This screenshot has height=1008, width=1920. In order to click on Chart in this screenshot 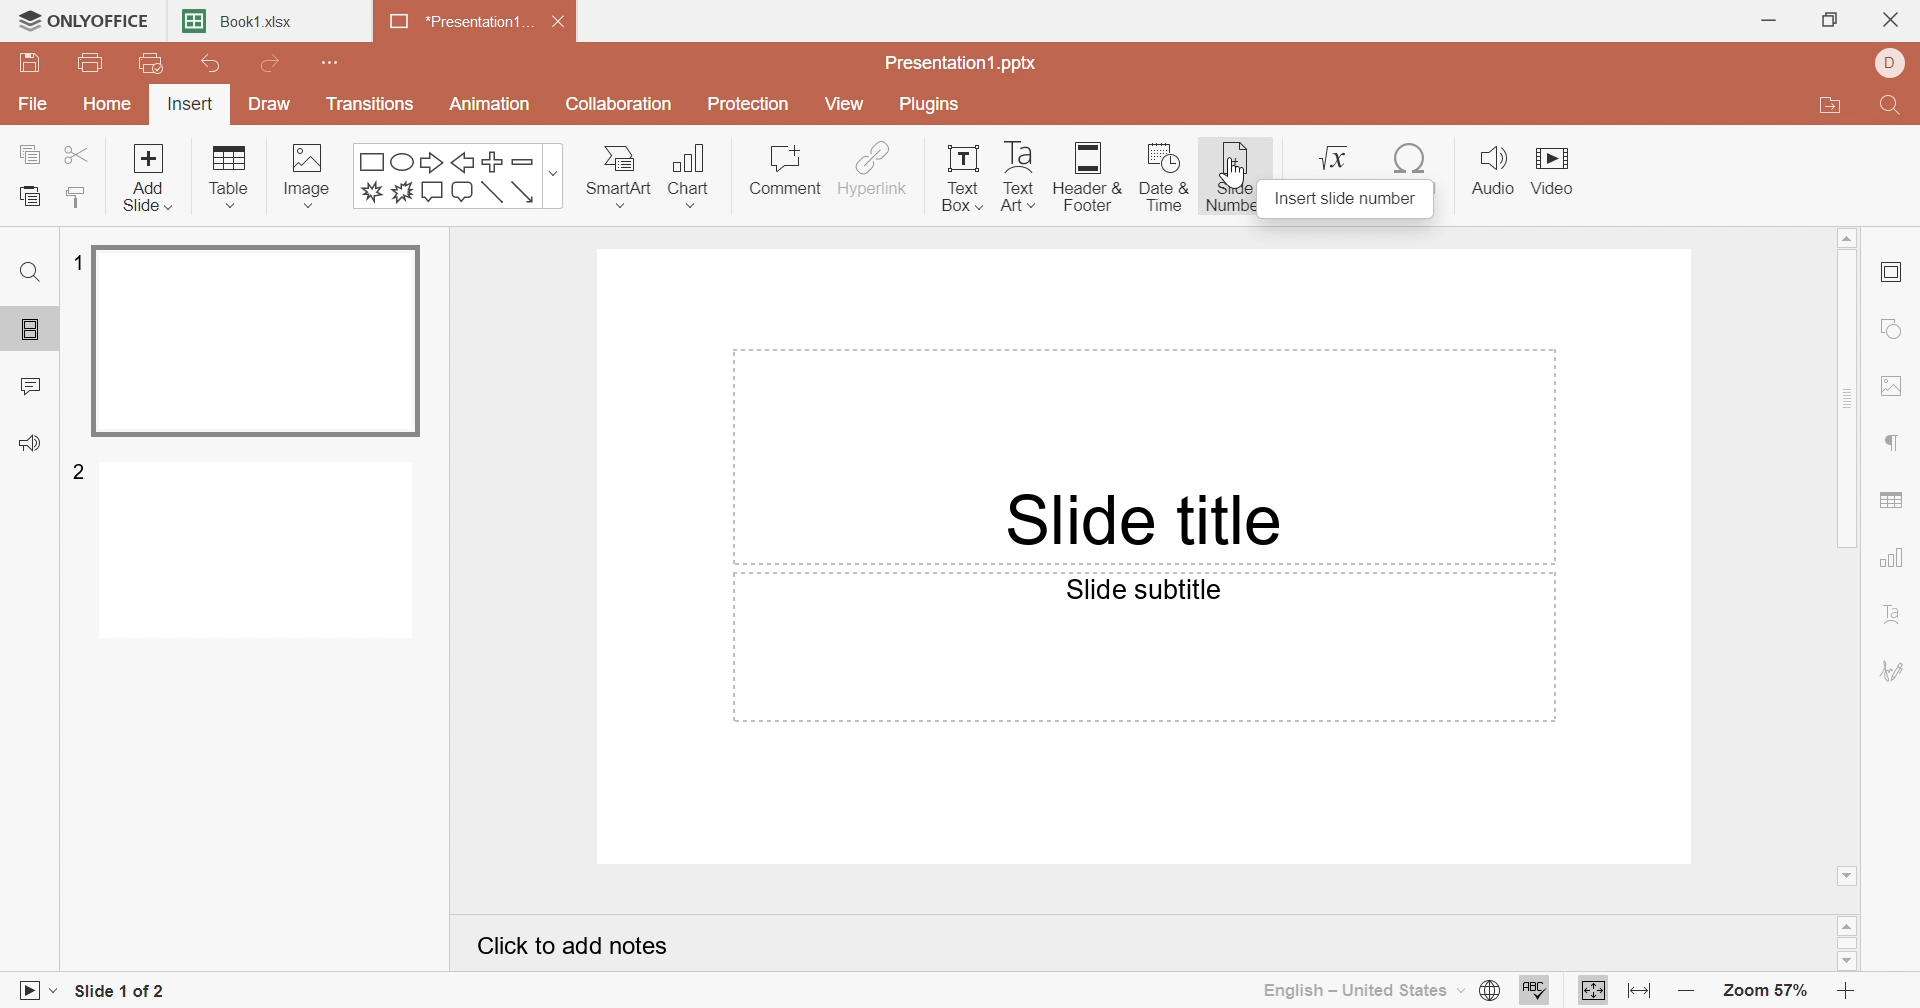, I will do `click(697, 176)`.